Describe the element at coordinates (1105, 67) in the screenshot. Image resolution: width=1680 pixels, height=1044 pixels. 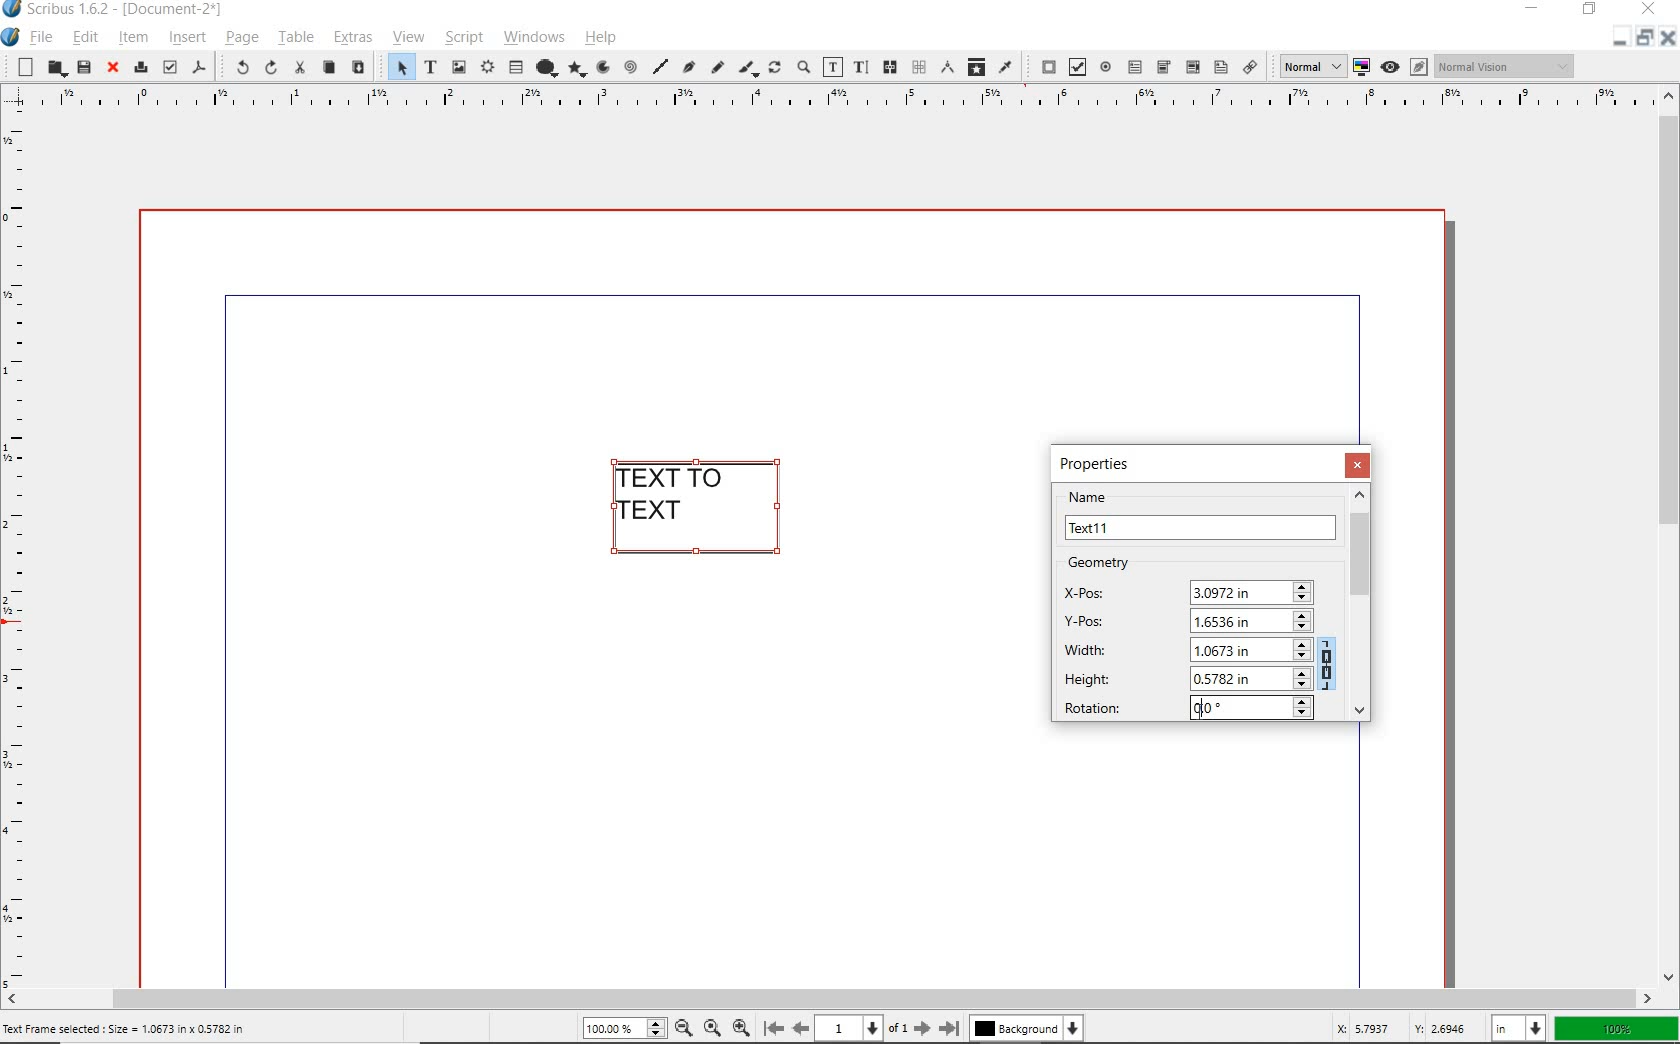
I see `pdf radio button` at that location.